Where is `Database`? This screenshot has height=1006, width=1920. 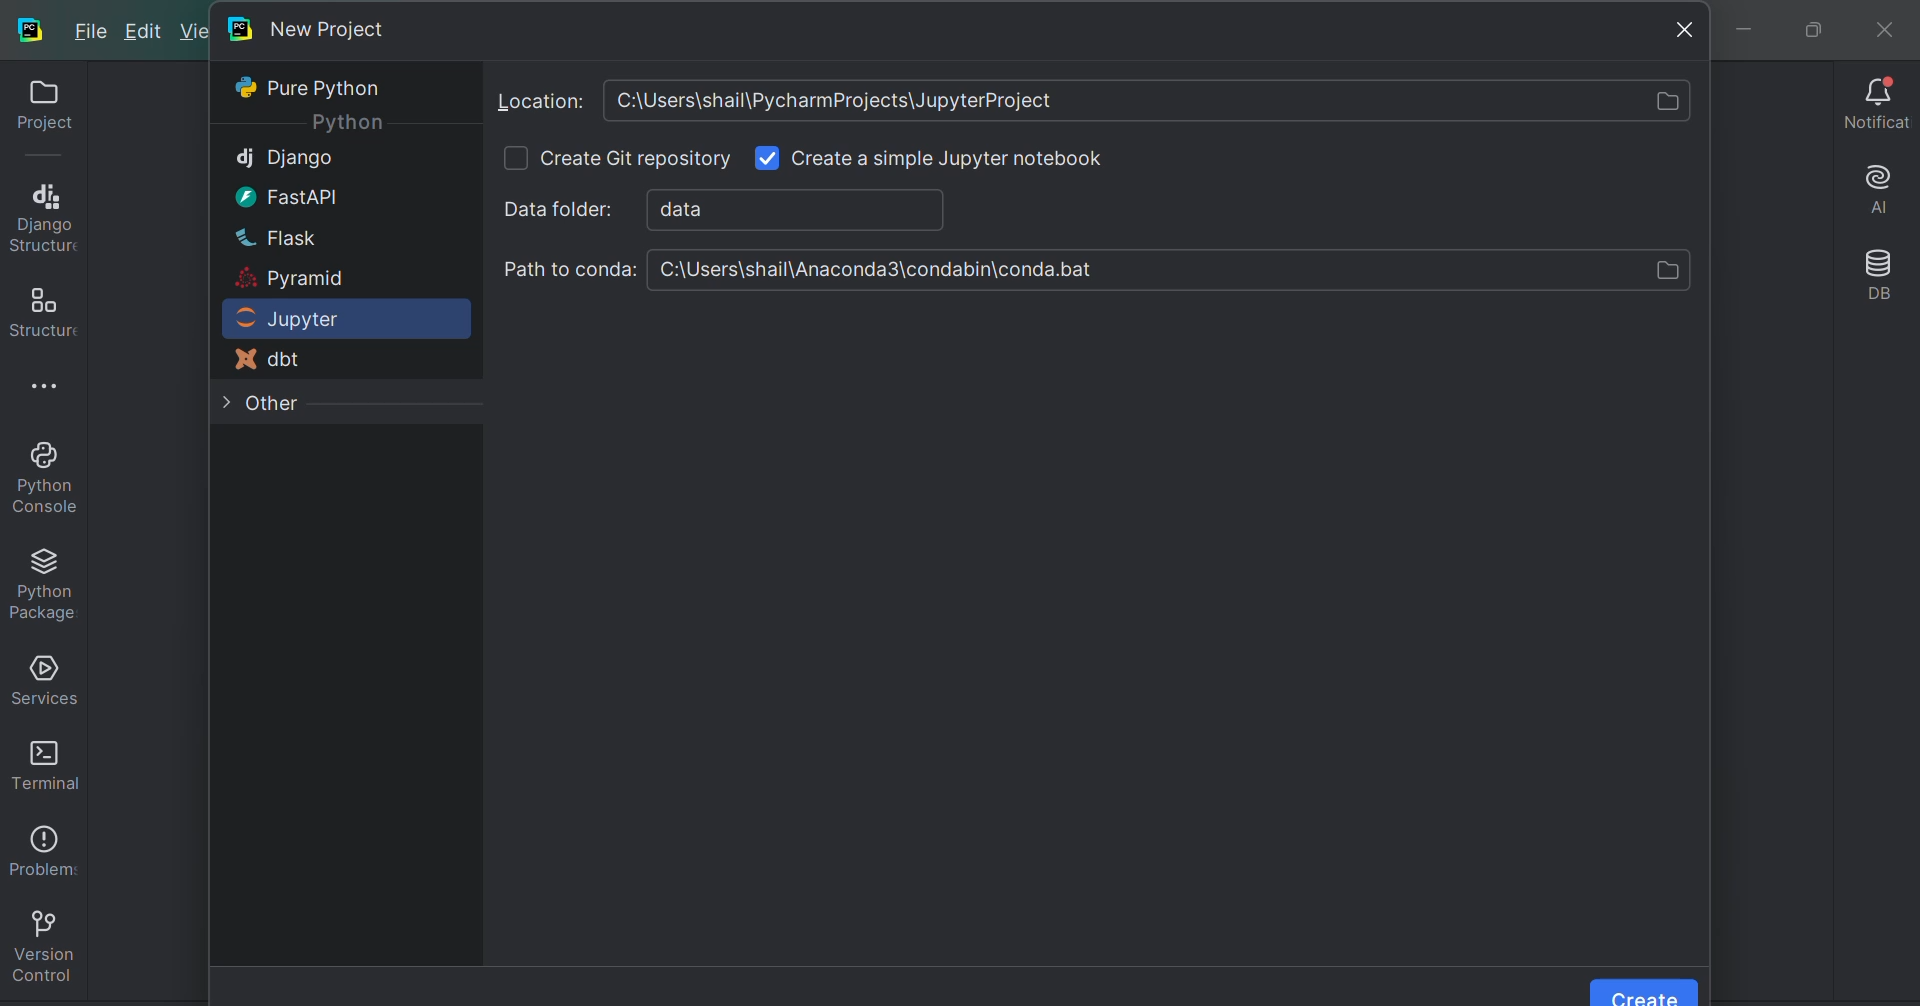 Database is located at coordinates (1882, 275).